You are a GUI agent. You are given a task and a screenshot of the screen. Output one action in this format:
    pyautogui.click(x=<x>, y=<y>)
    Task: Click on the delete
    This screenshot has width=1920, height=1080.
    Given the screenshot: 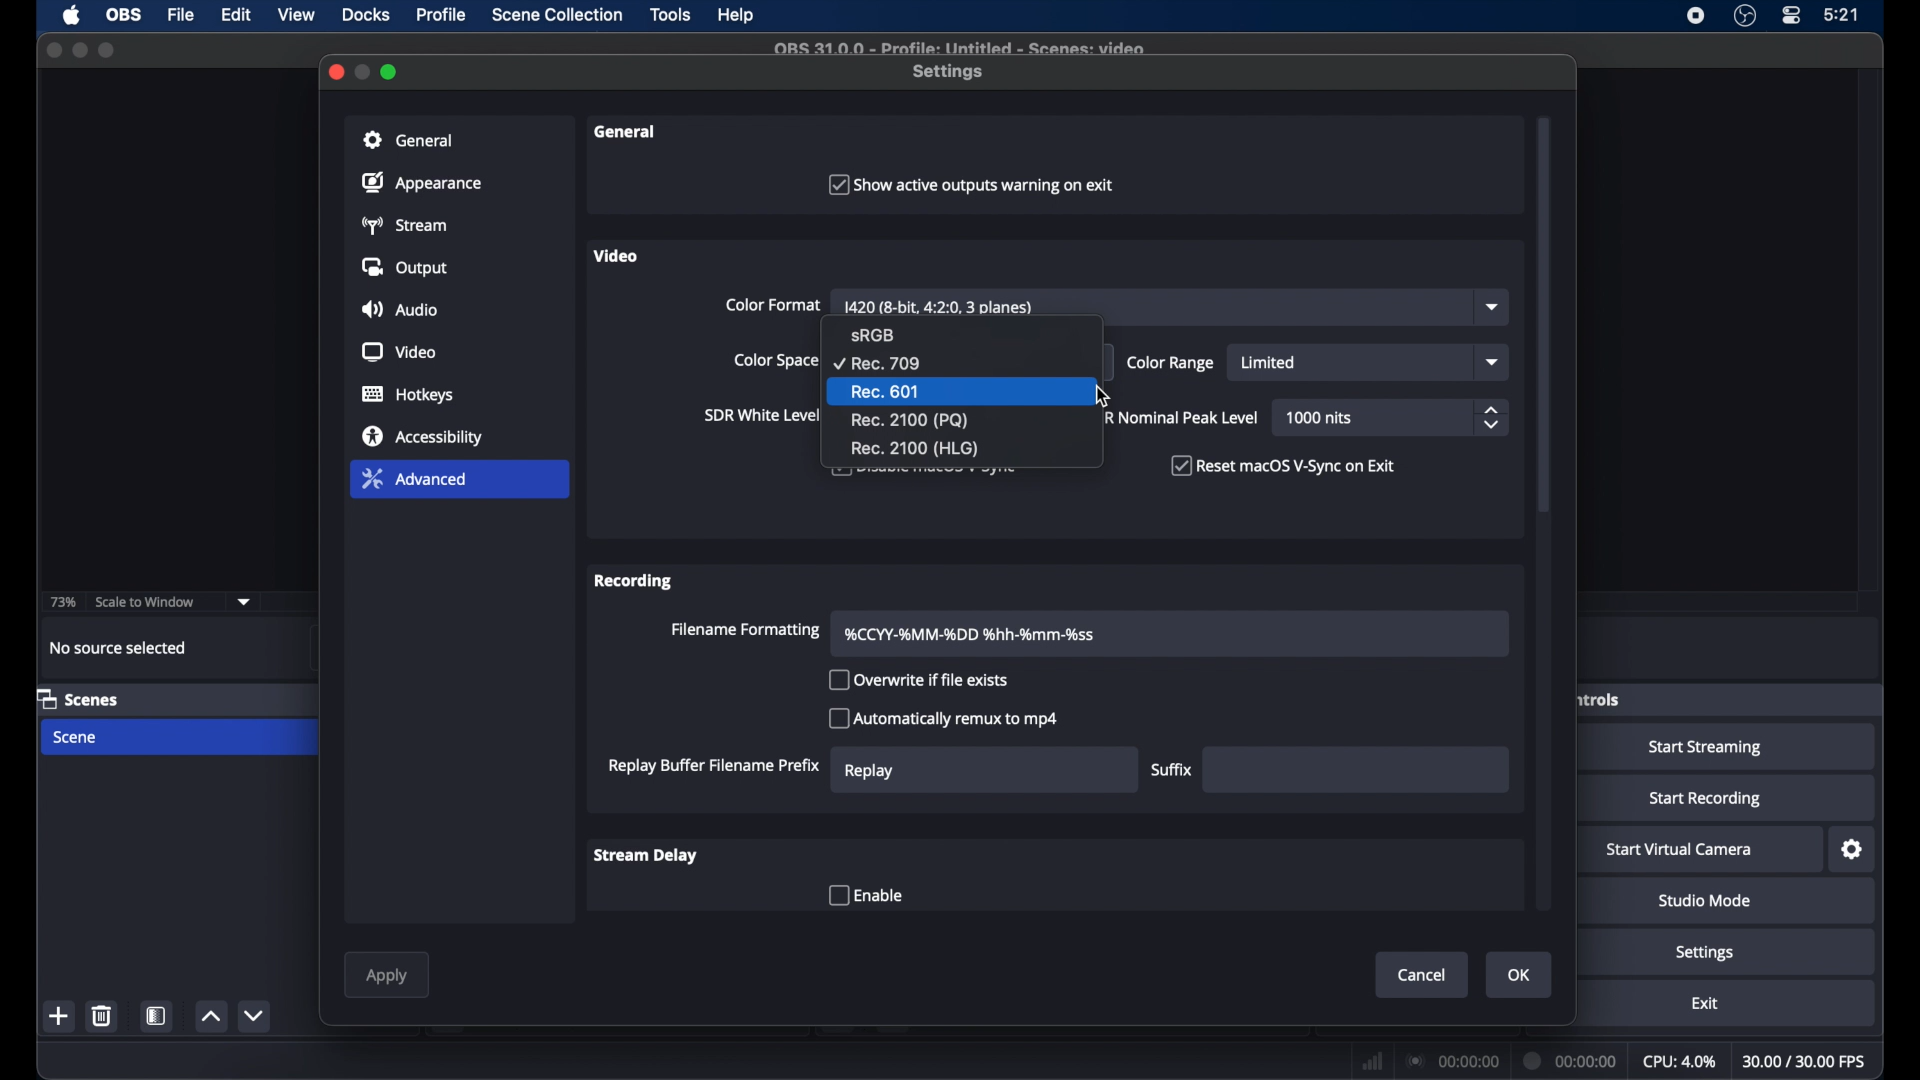 What is the action you would take?
    pyautogui.click(x=101, y=1015)
    